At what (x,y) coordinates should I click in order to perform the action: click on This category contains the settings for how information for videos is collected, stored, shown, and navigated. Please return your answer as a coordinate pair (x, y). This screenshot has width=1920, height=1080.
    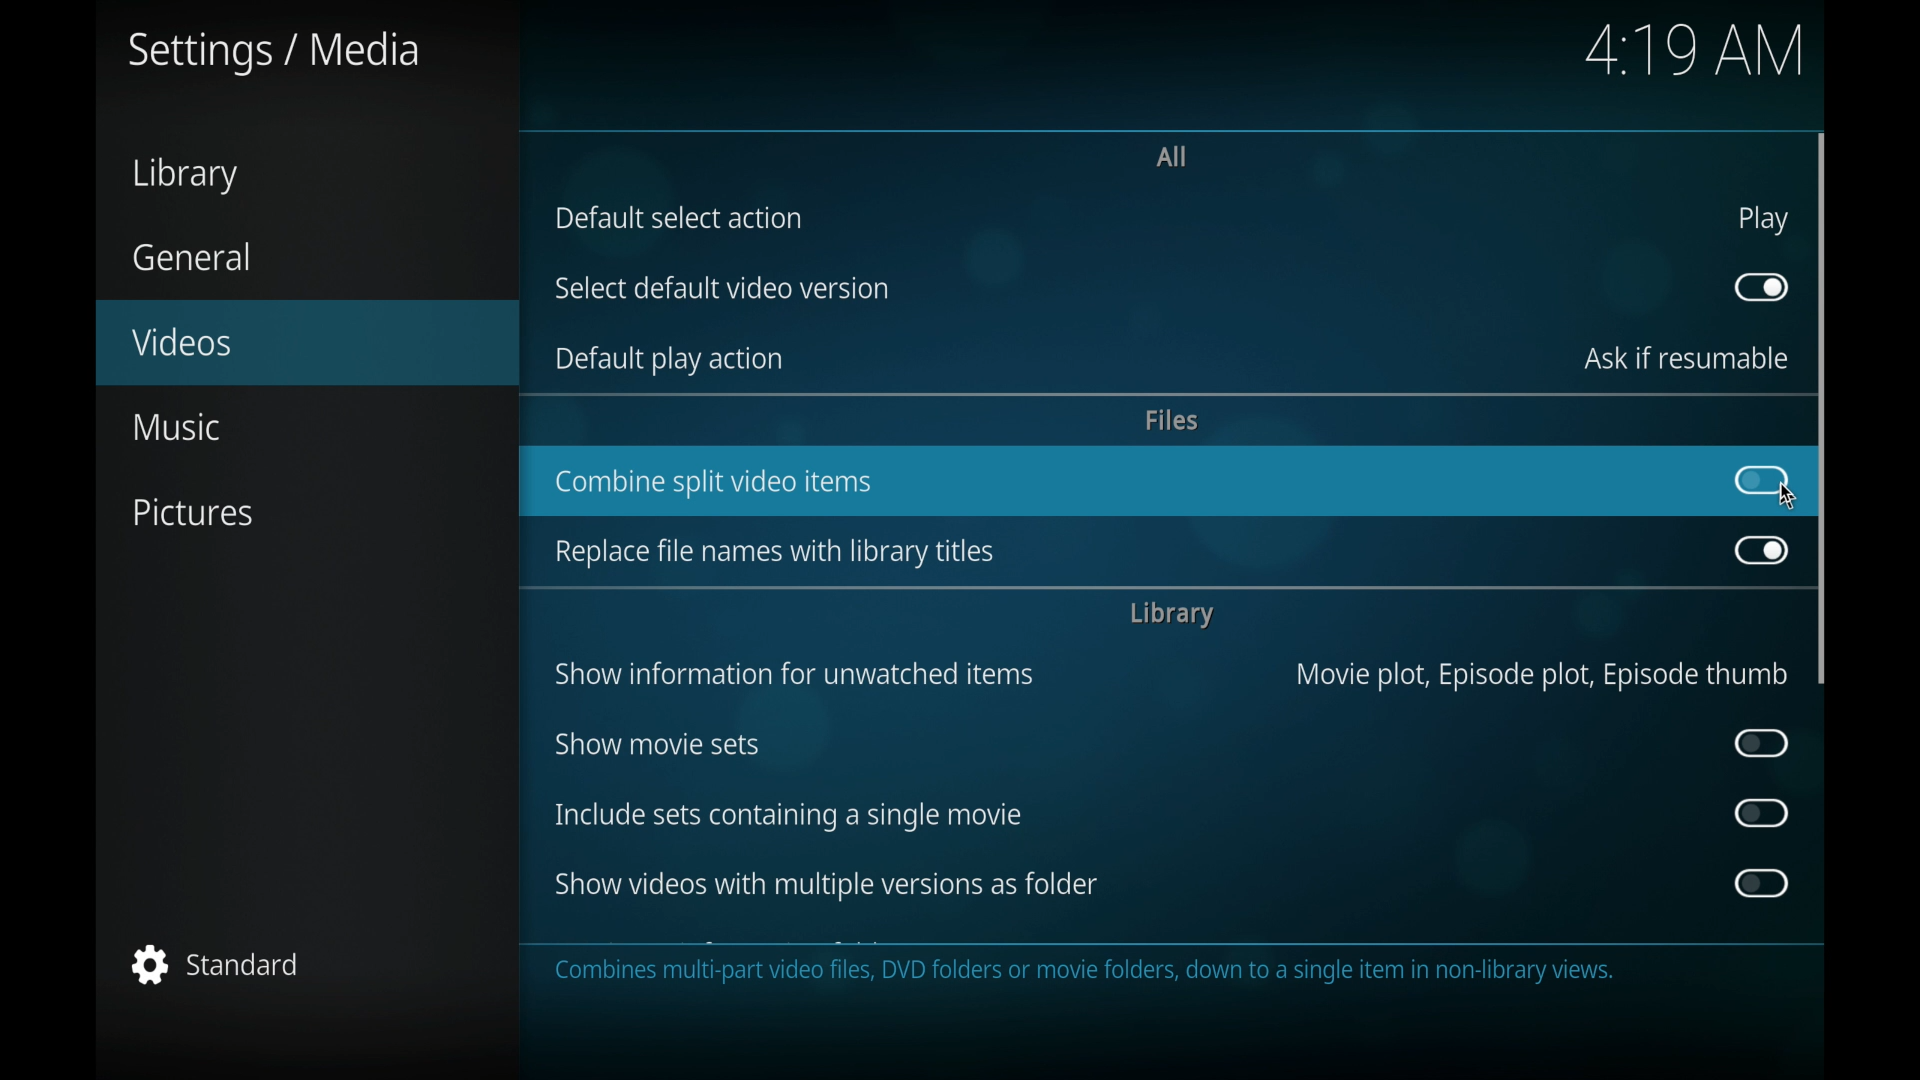
    Looking at the image, I should click on (1117, 974).